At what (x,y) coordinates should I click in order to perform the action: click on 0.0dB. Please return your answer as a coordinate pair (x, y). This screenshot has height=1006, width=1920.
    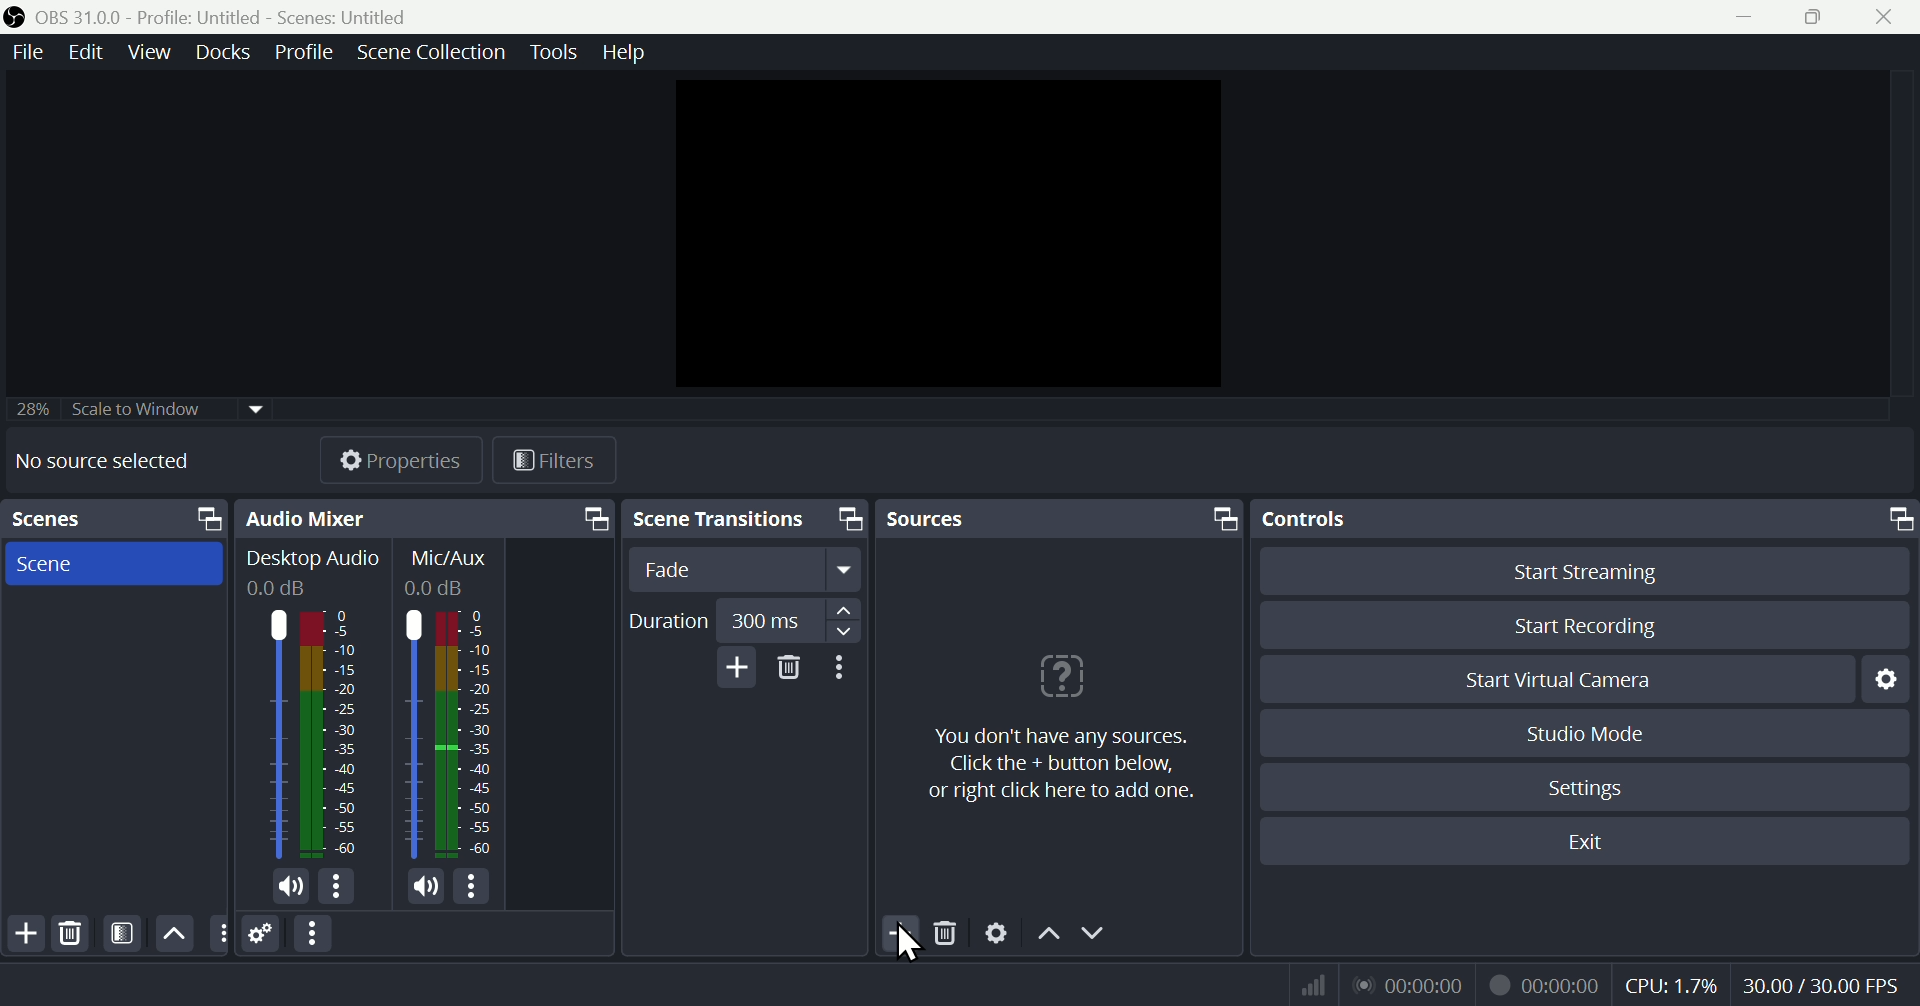
    Looking at the image, I should click on (279, 589).